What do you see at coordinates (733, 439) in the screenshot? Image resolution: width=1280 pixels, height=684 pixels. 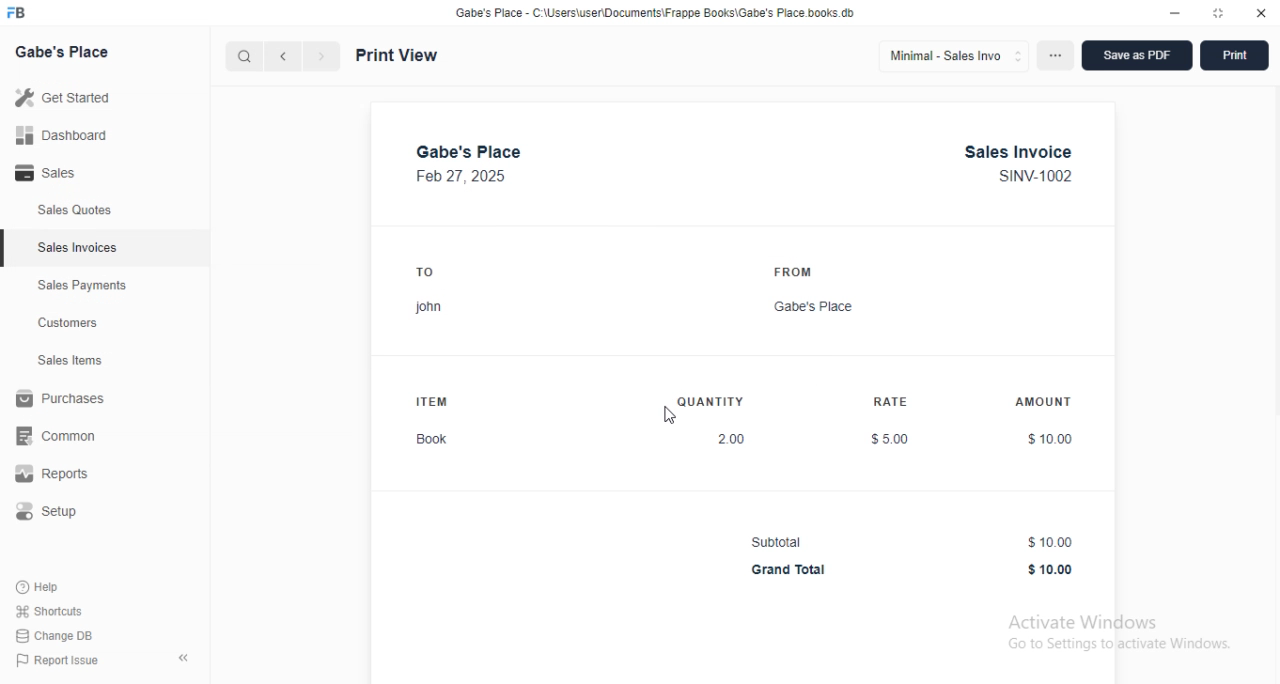 I see `2.00` at bounding box center [733, 439].